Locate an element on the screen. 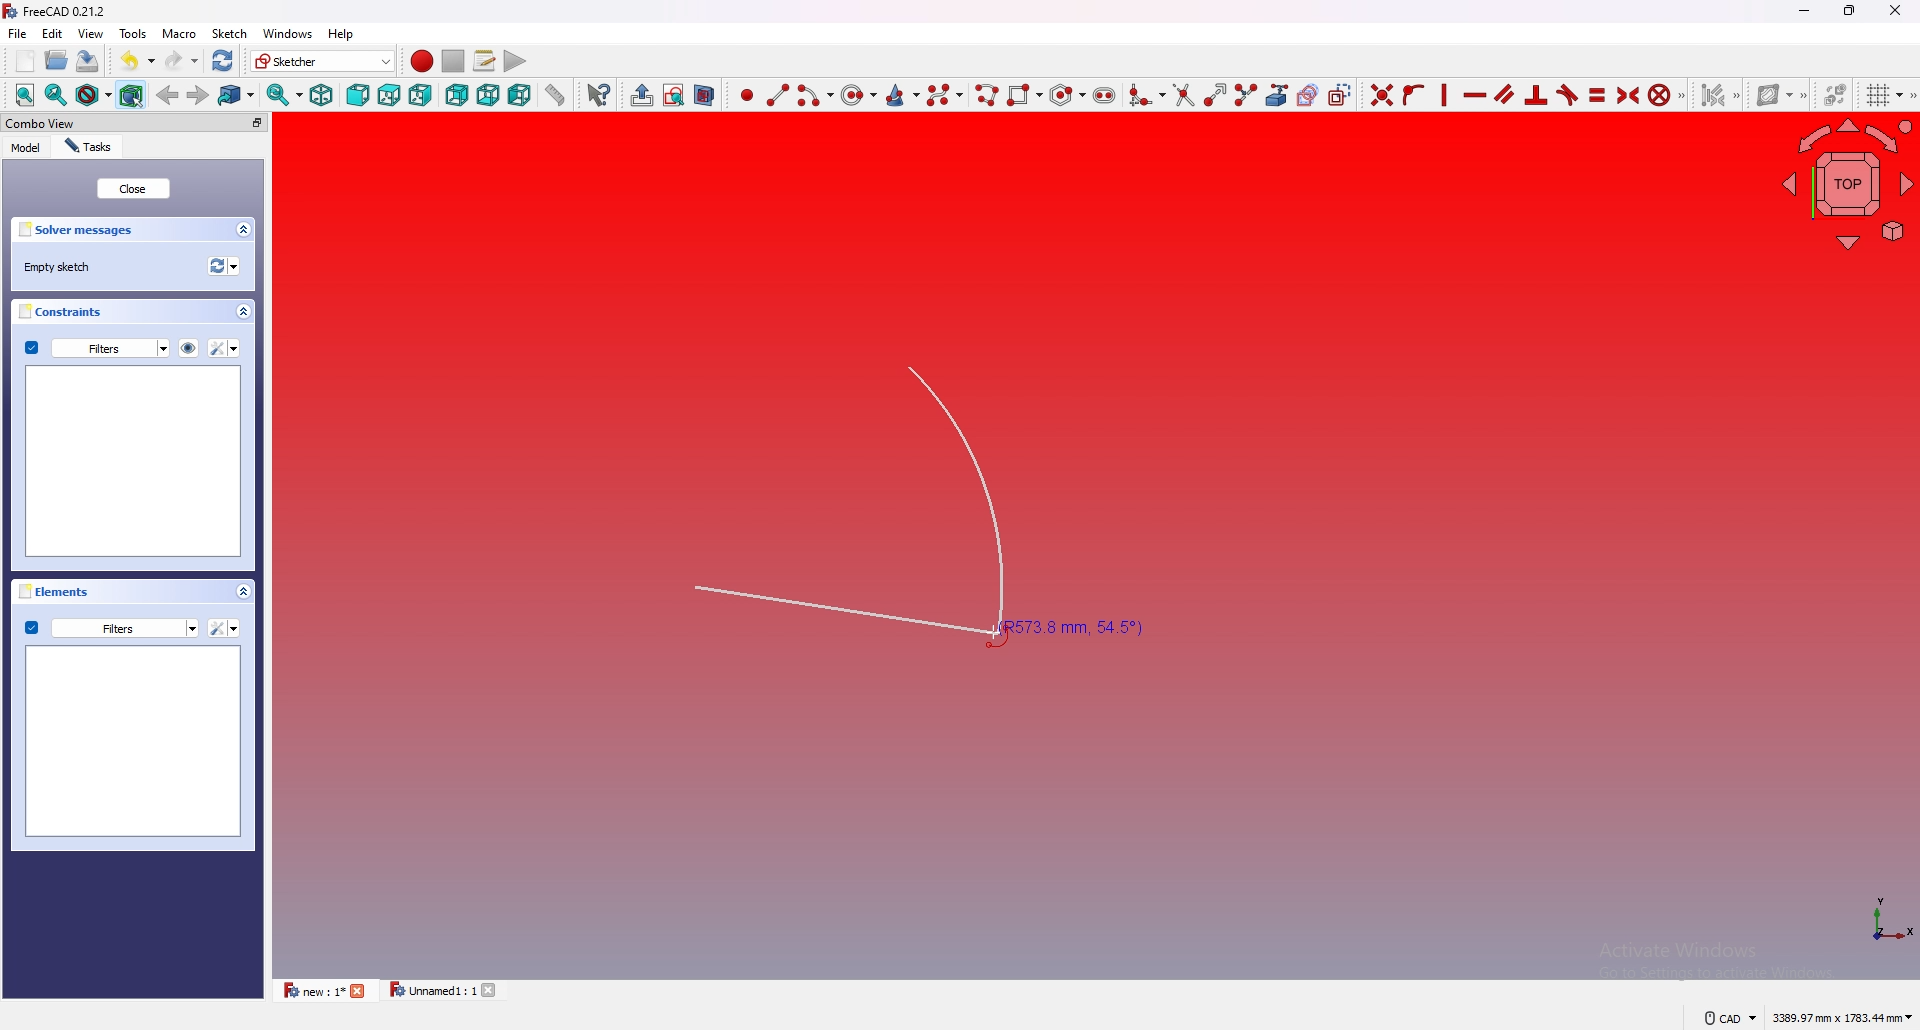 This screenshot has width=1920, height=1030. toggle construction geometry is located at coordinates (1339, 93).